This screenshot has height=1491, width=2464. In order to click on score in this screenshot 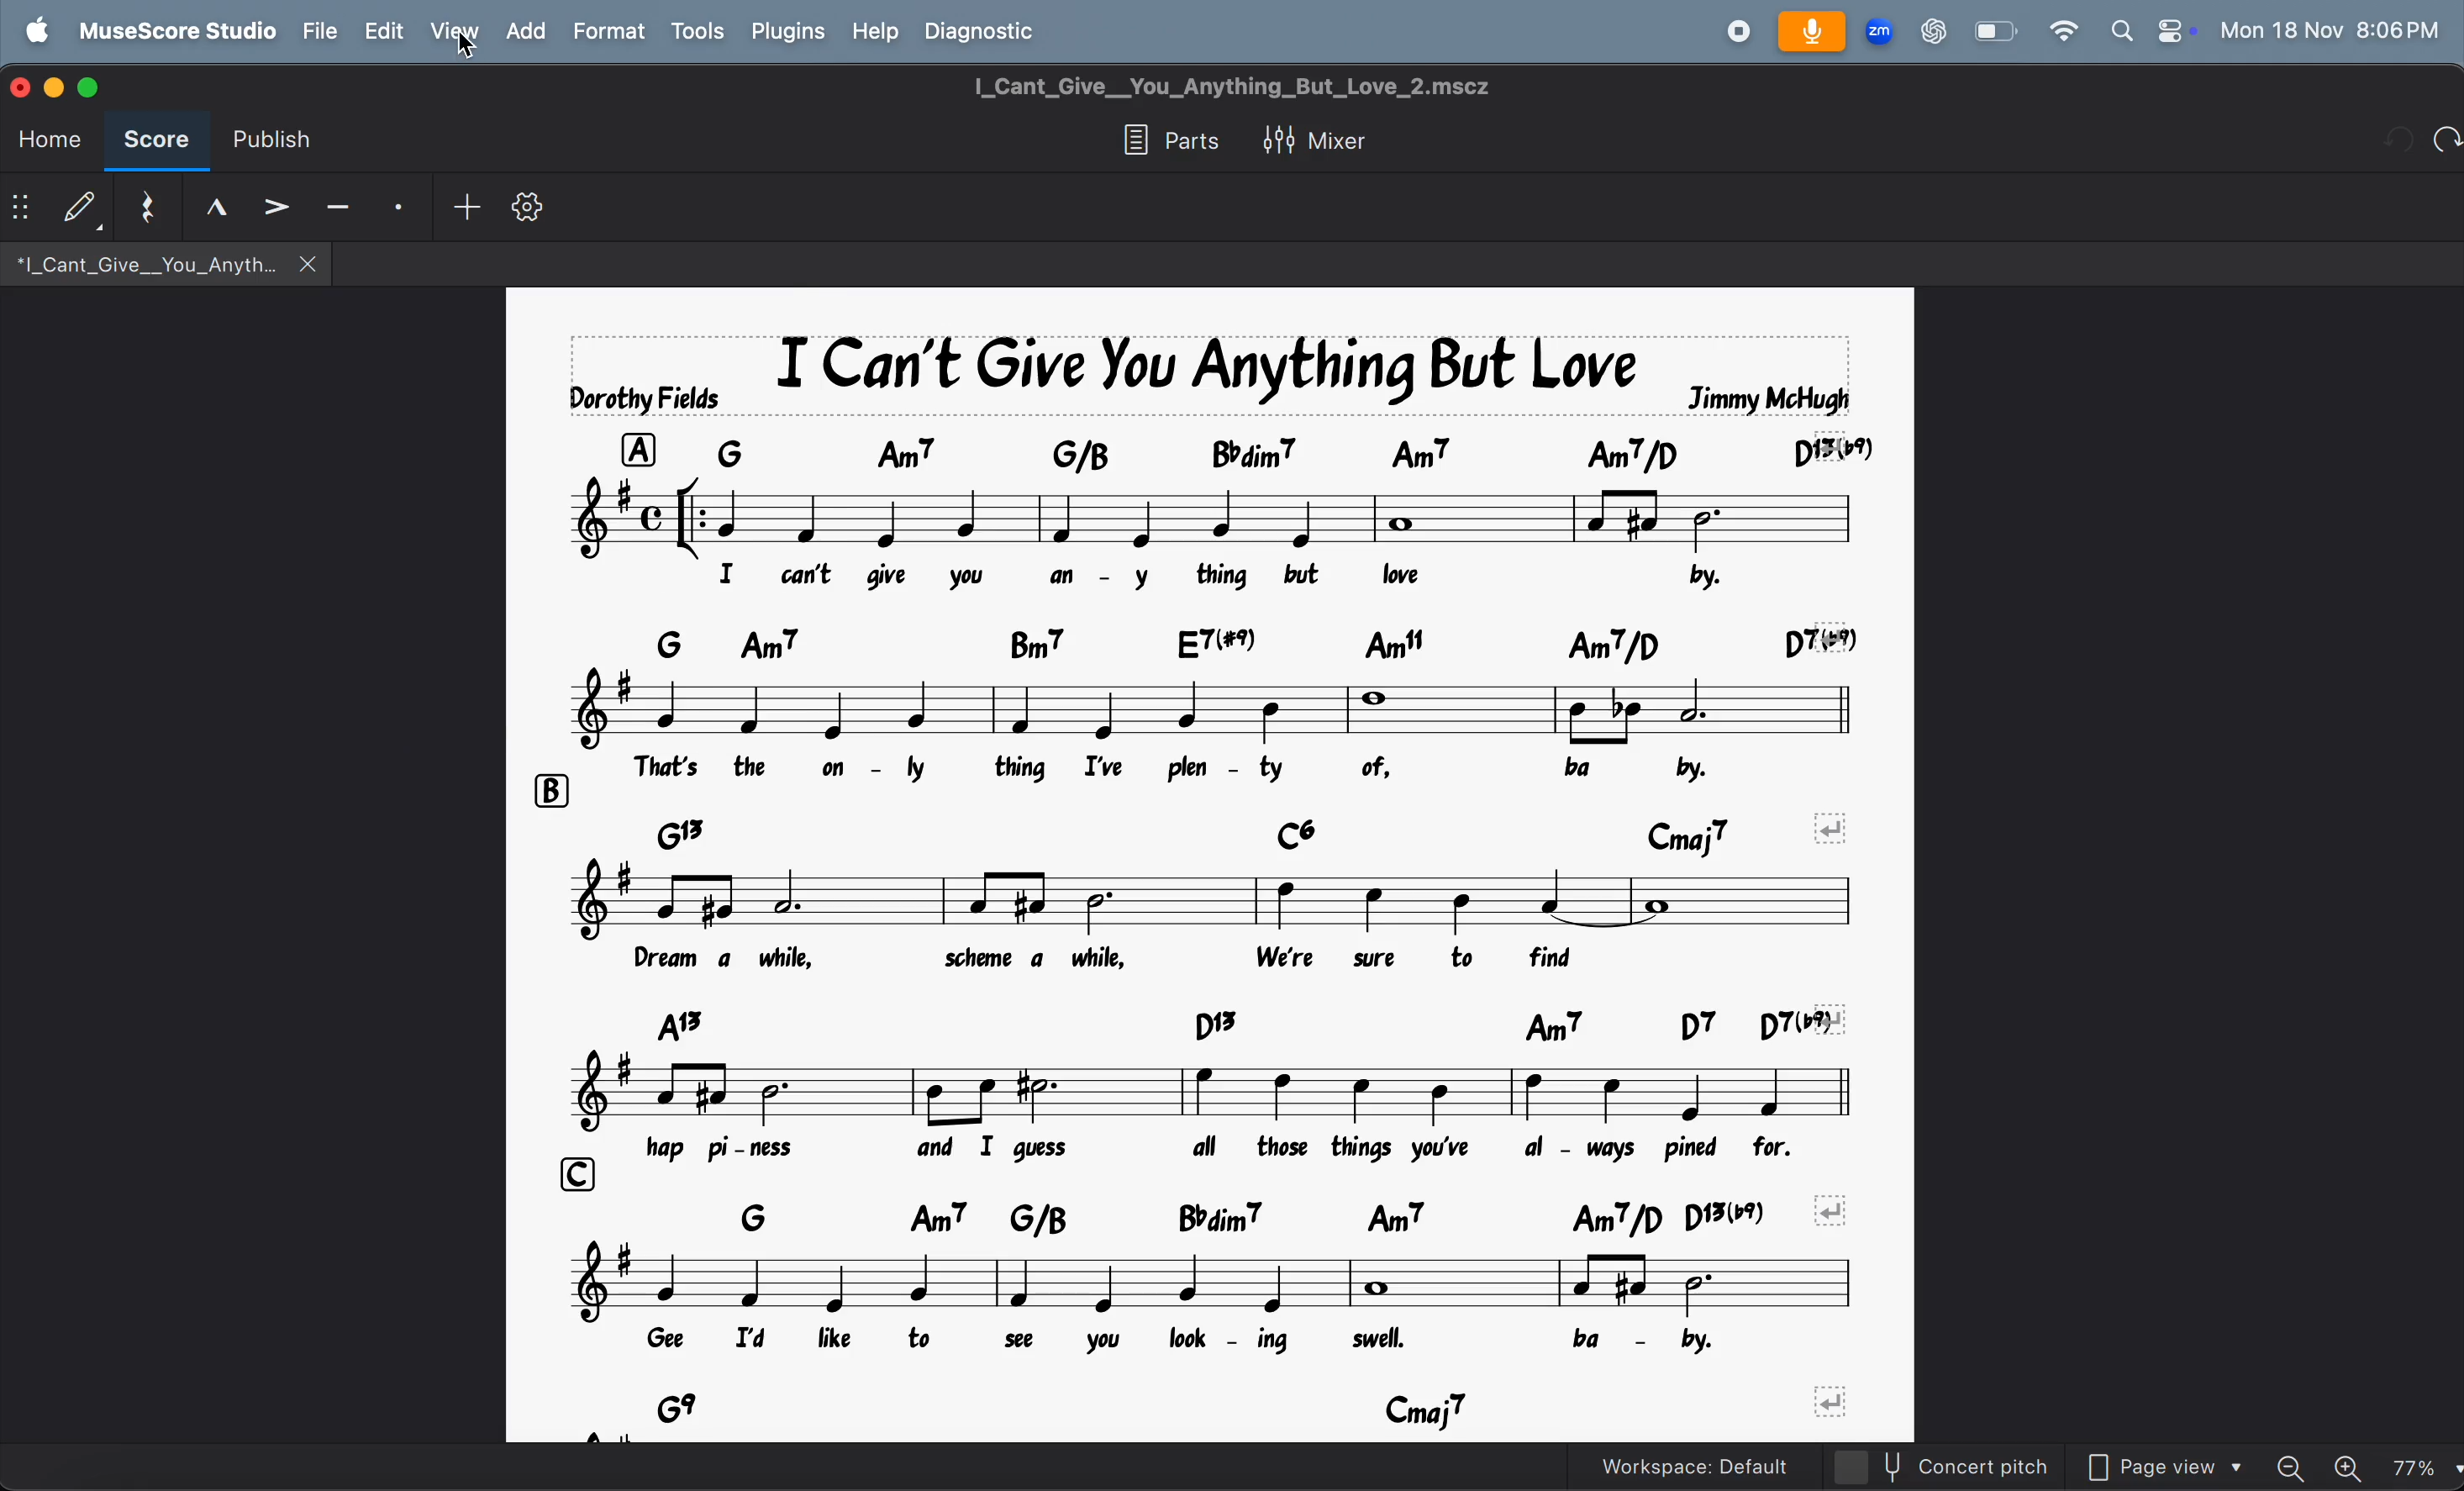, I will do `click(158, 142)`.